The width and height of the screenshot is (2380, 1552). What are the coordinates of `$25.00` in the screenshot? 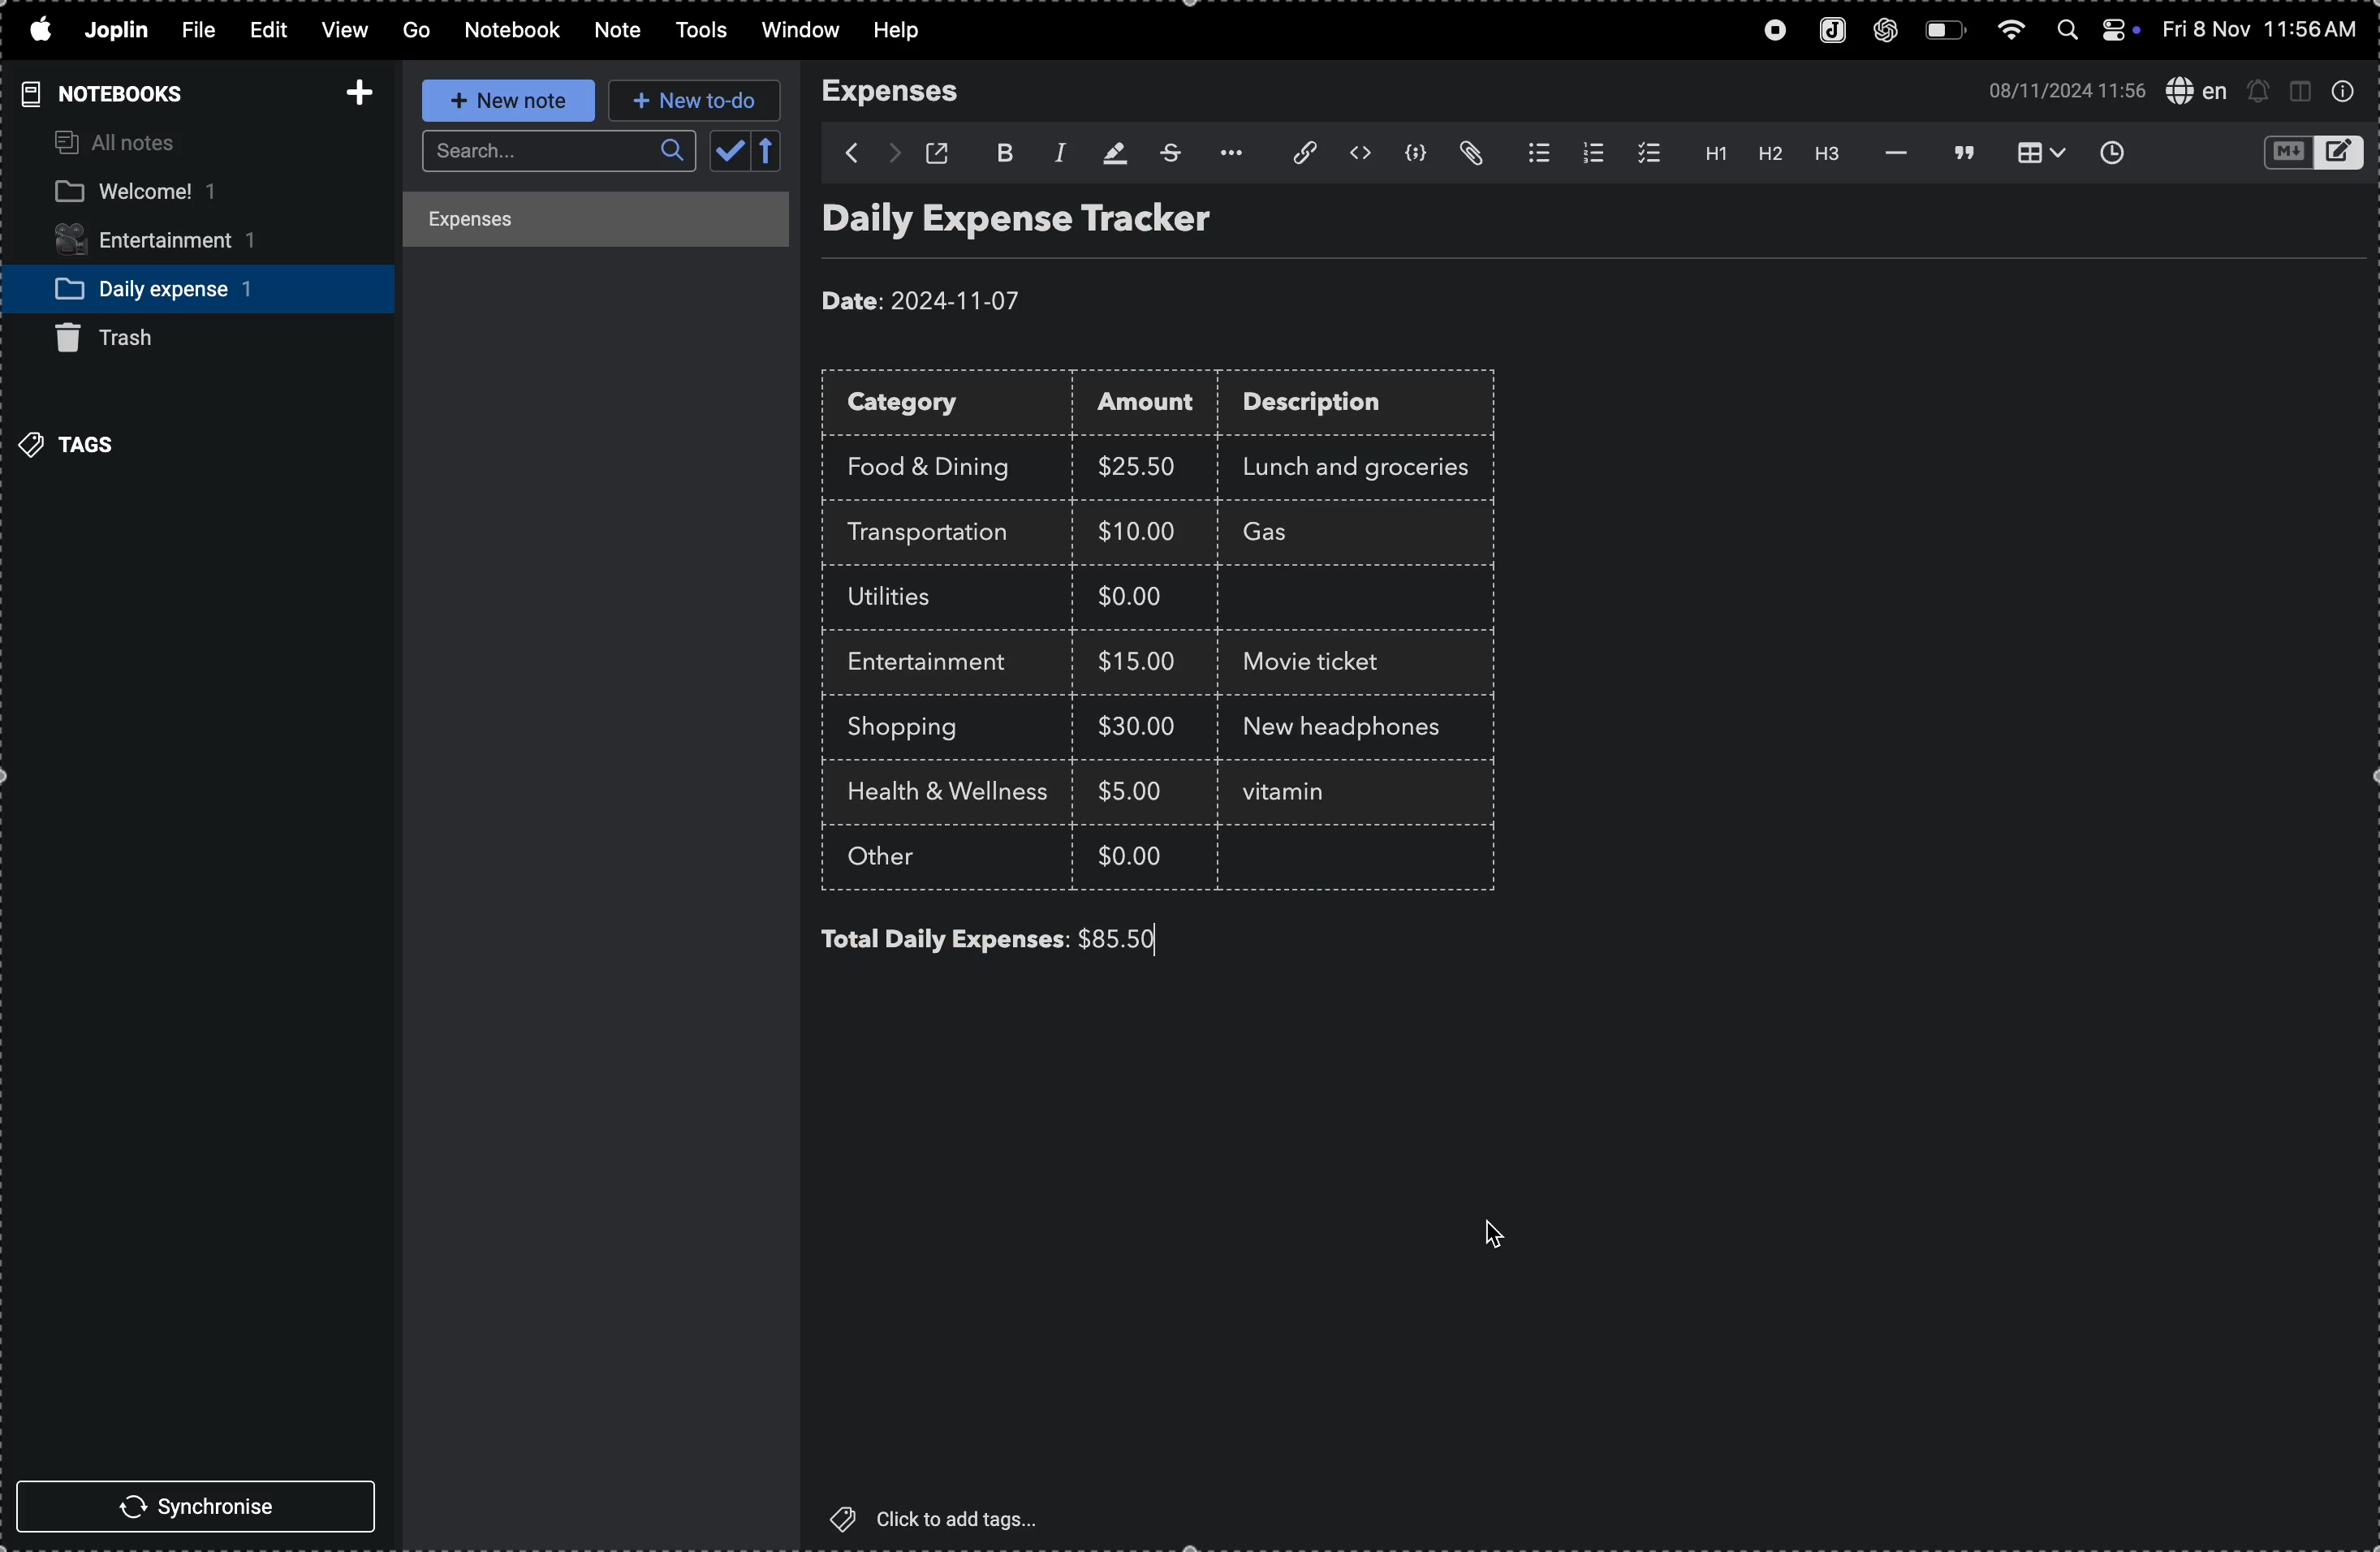 It's located at (1143, 467).